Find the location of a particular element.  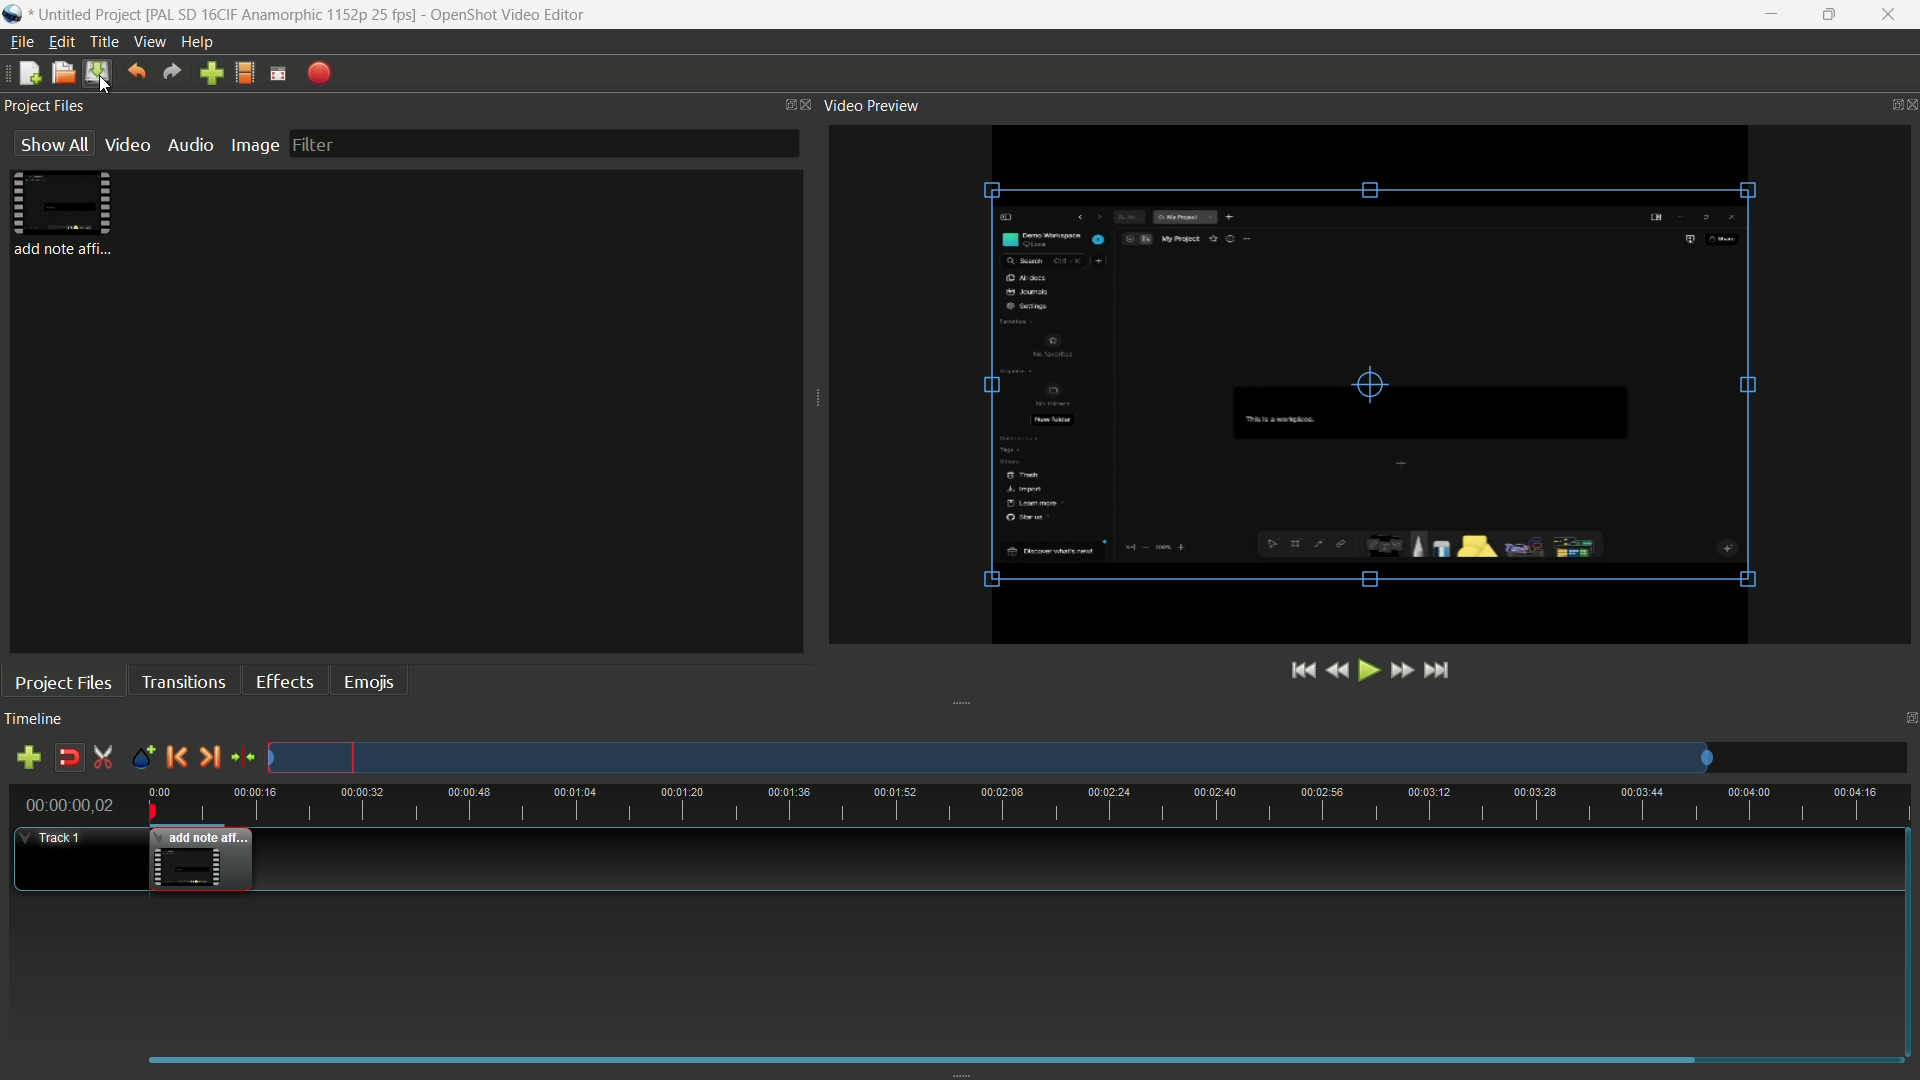

close timeline is located at coordinates (1908, 719).